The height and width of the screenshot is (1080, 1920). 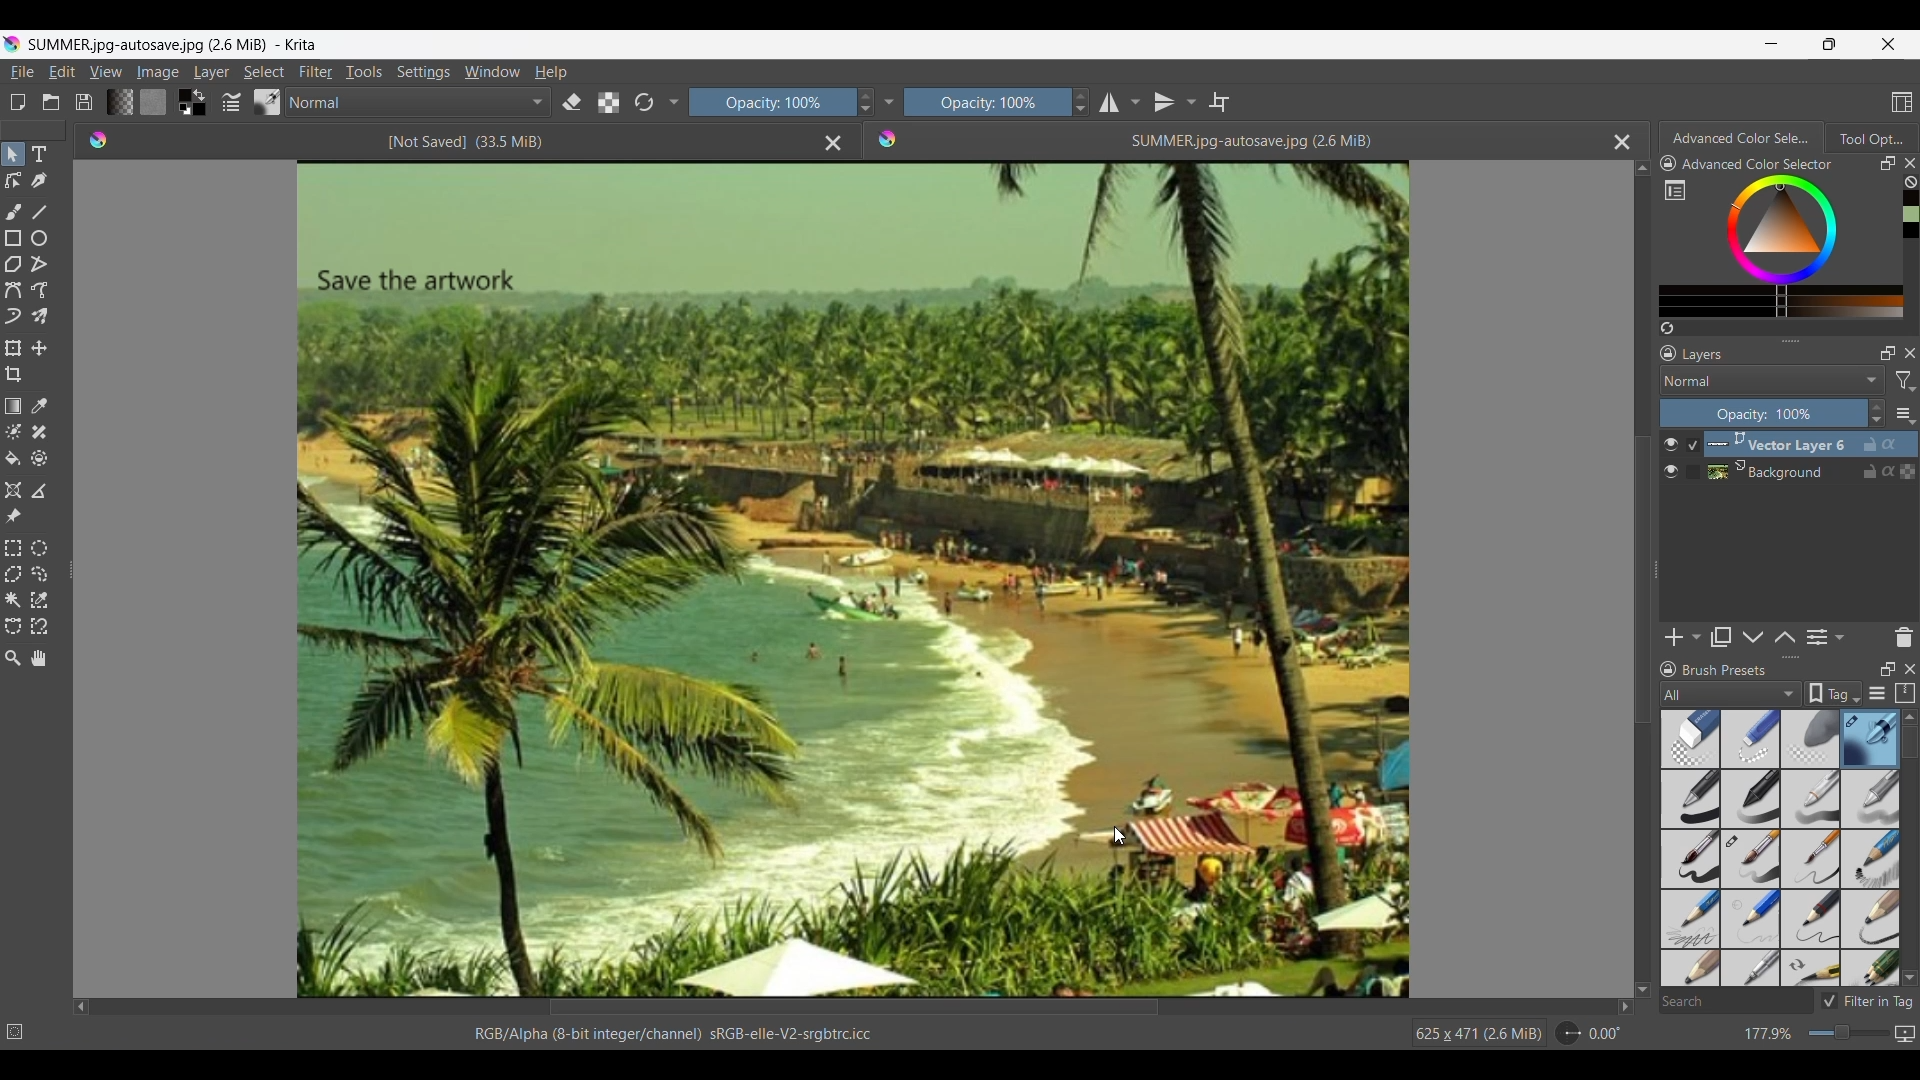 I want to click on Tab 2, unselected, so click(x=1870, y=138).